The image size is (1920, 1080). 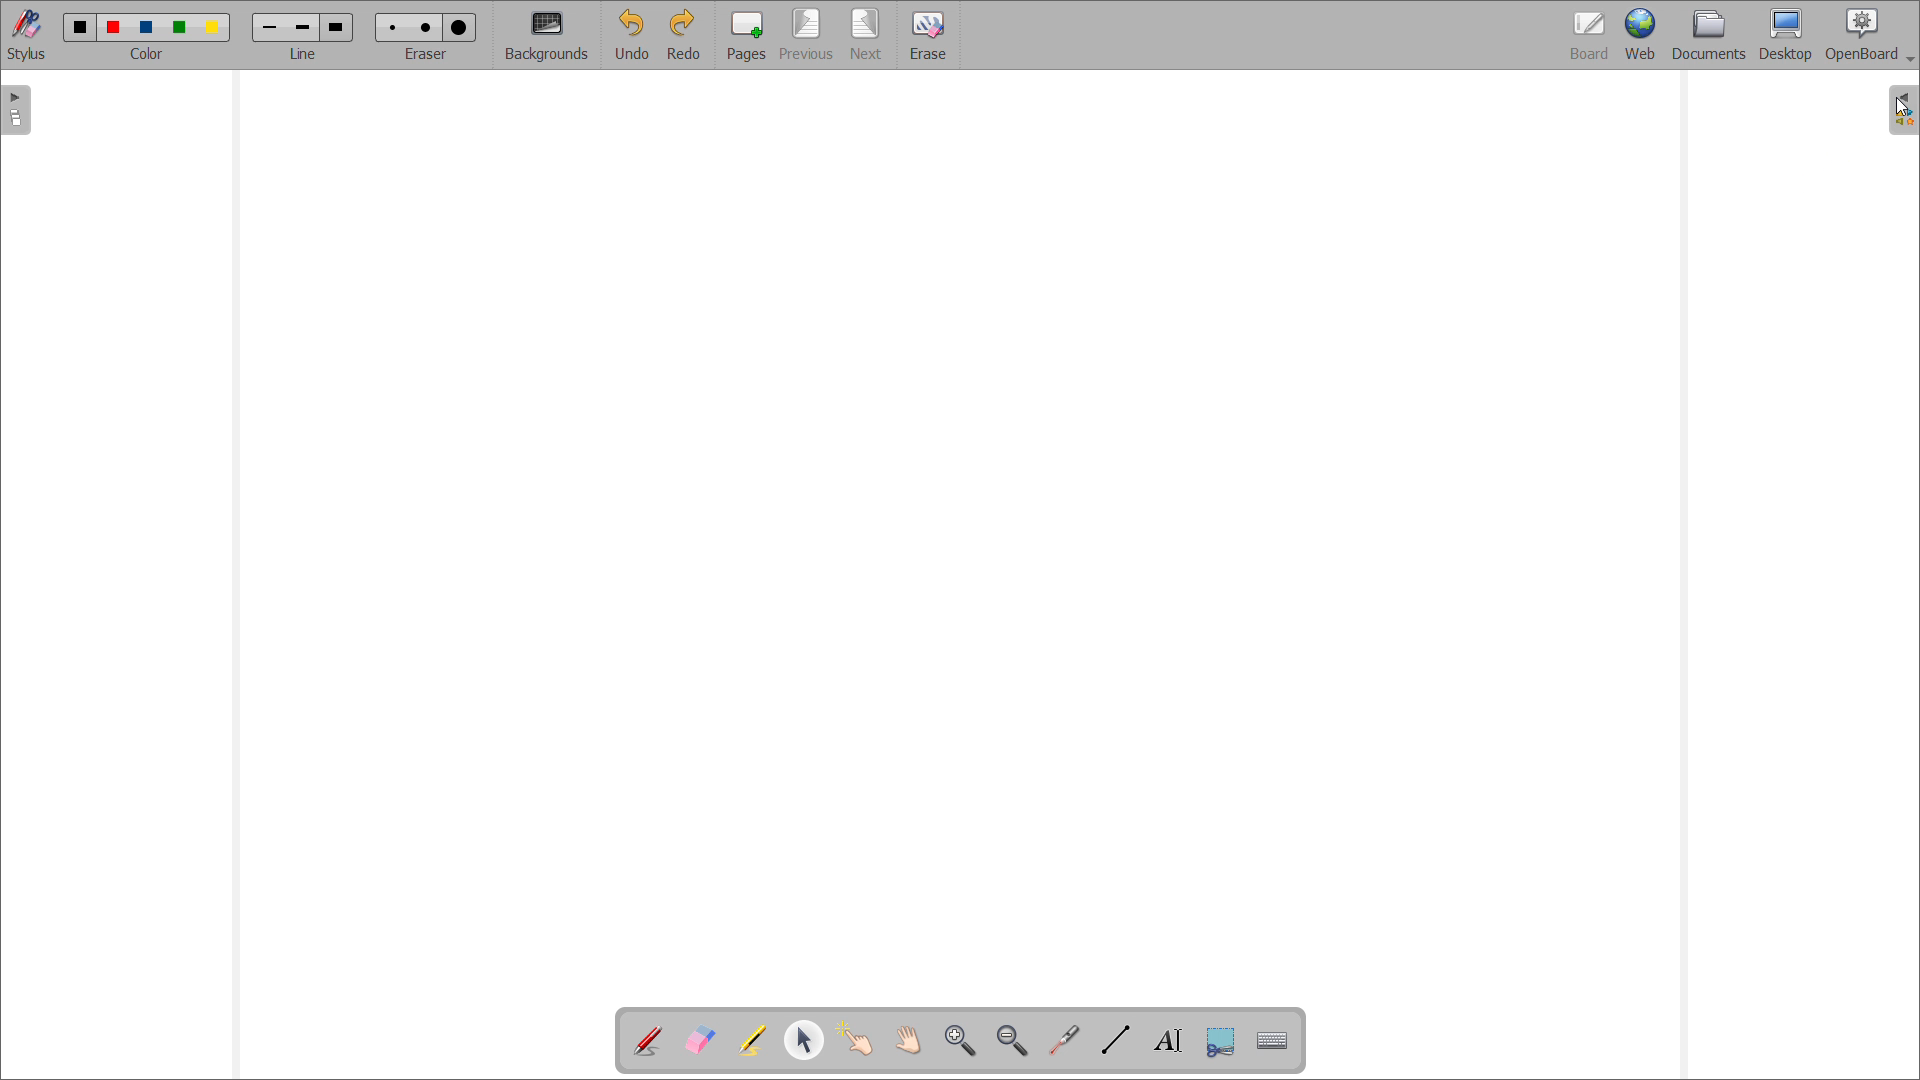 I want to click on pages, so click(x=747, y=35).